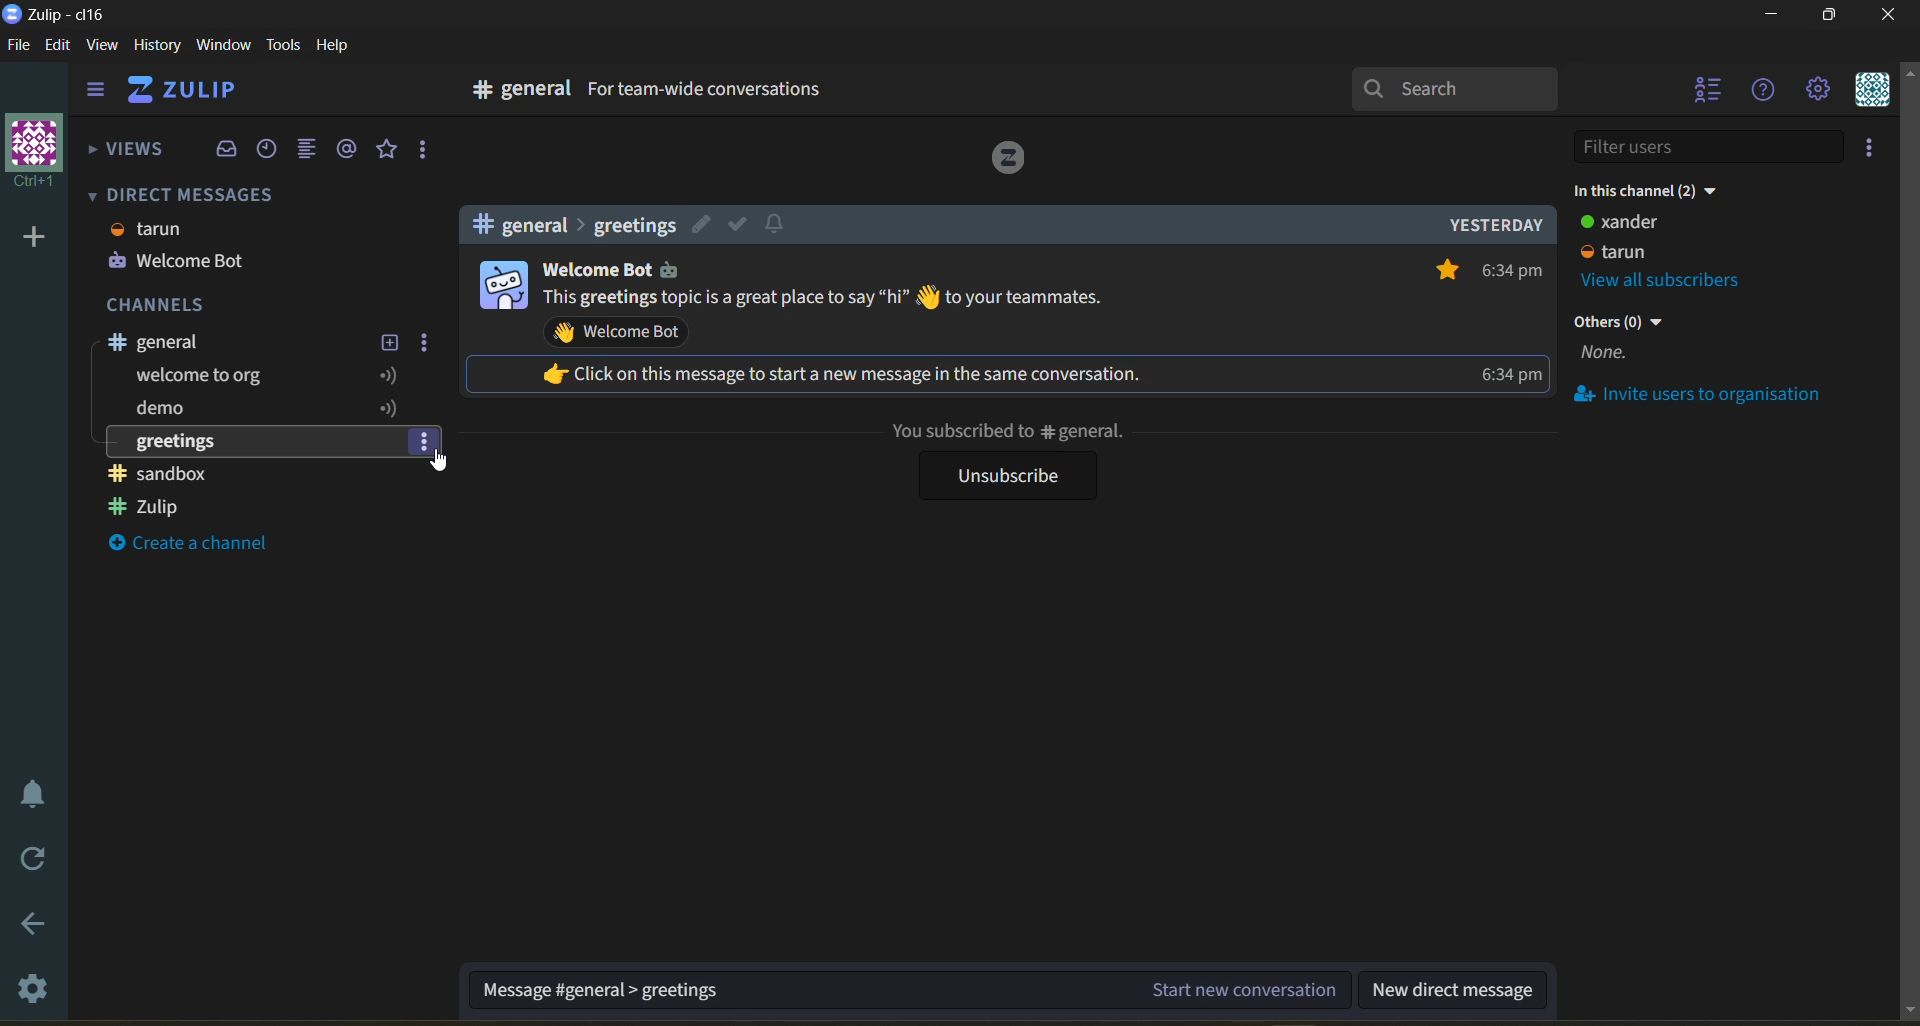  What do you see at coordinates (32, 927) in the screenshot?
I see `go back` at bounding box center [32, 927].